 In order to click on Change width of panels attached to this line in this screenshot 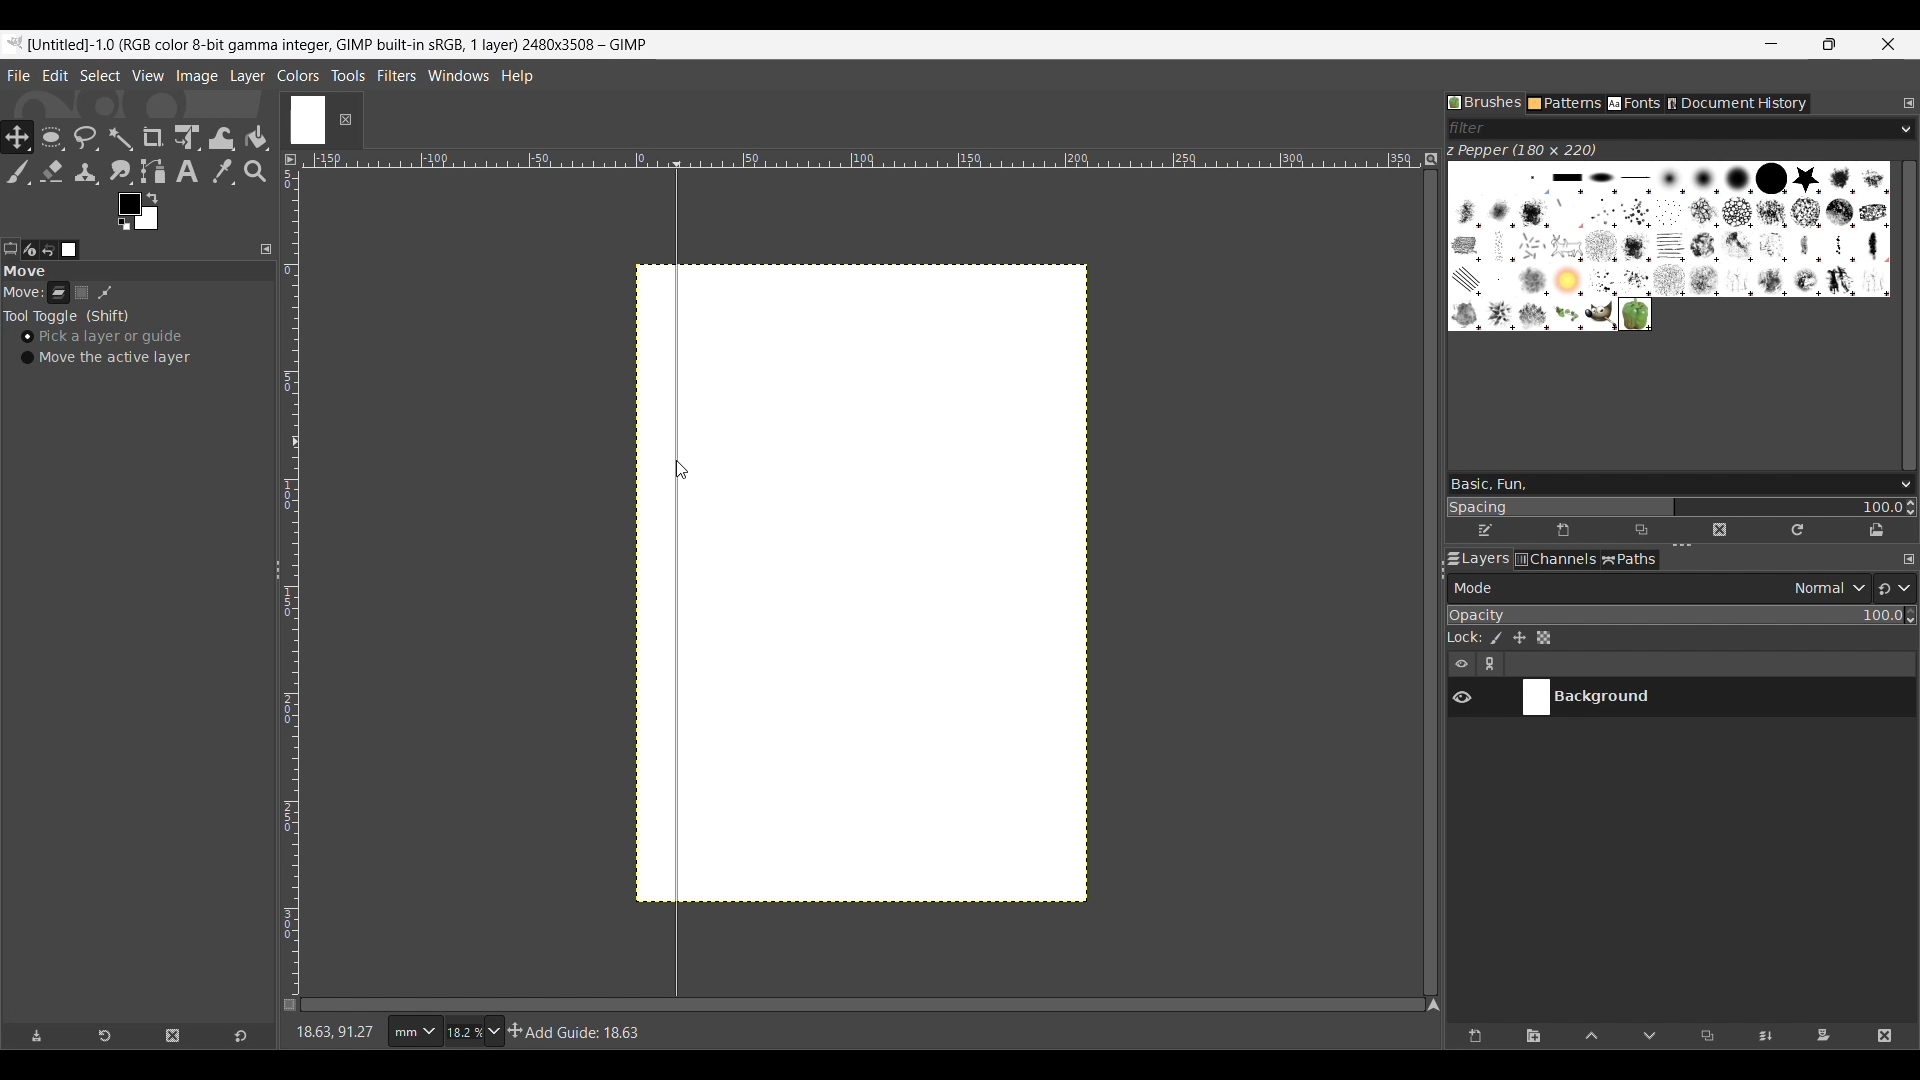, I will do `click(1423, 576)`.